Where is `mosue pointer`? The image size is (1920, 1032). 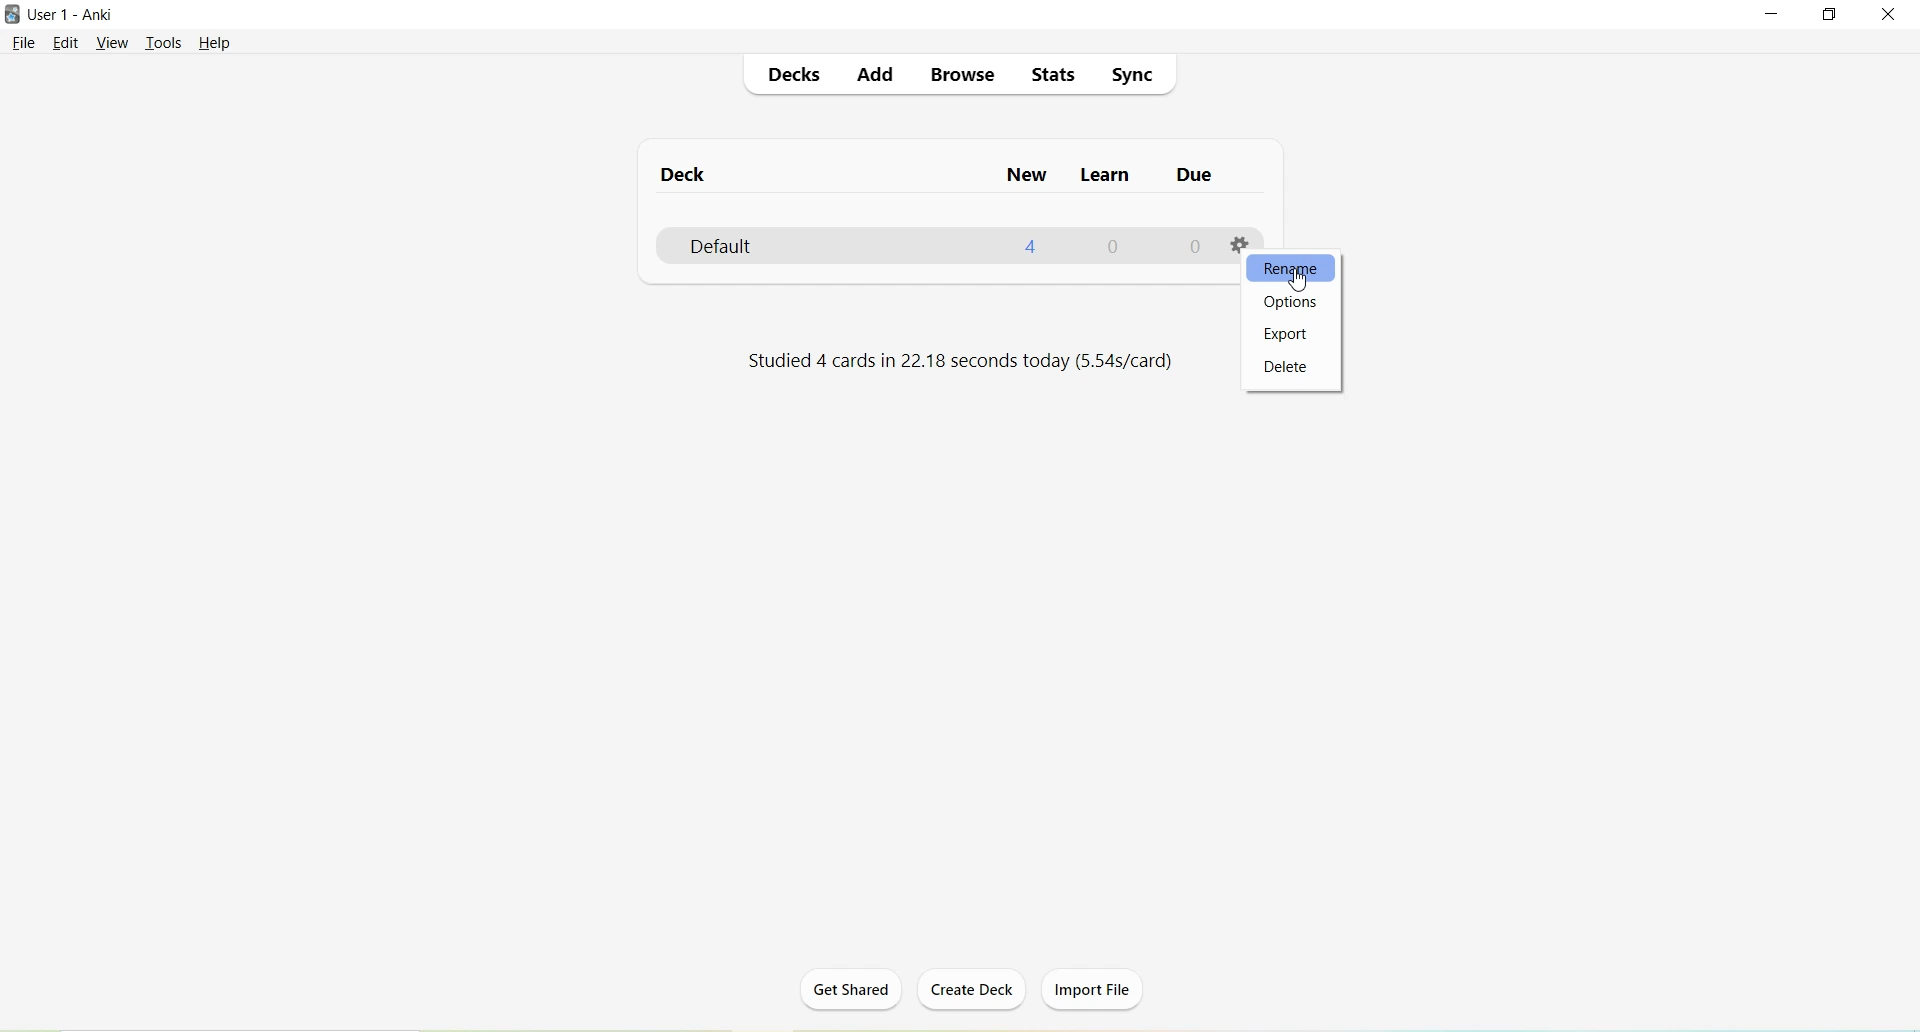
mosue pointer is located at coordinates (1295, 279).